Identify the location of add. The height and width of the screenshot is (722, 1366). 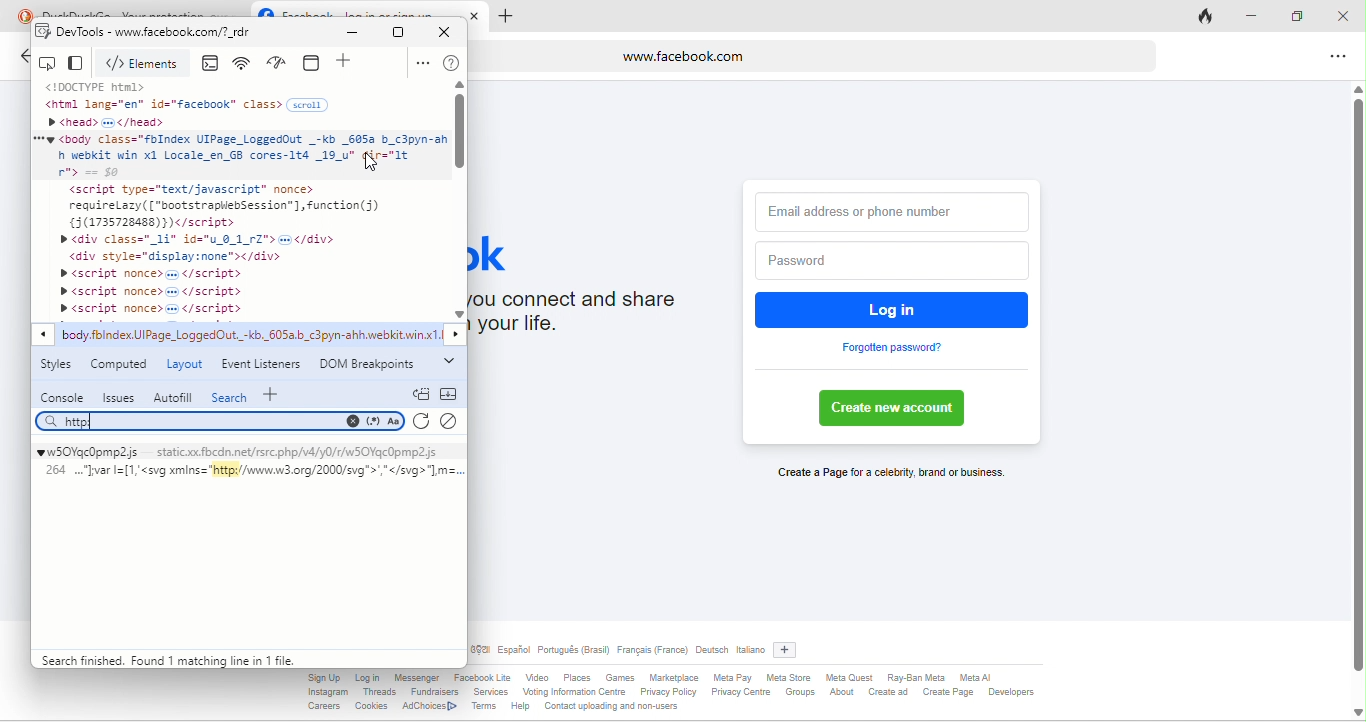
(790, 647).